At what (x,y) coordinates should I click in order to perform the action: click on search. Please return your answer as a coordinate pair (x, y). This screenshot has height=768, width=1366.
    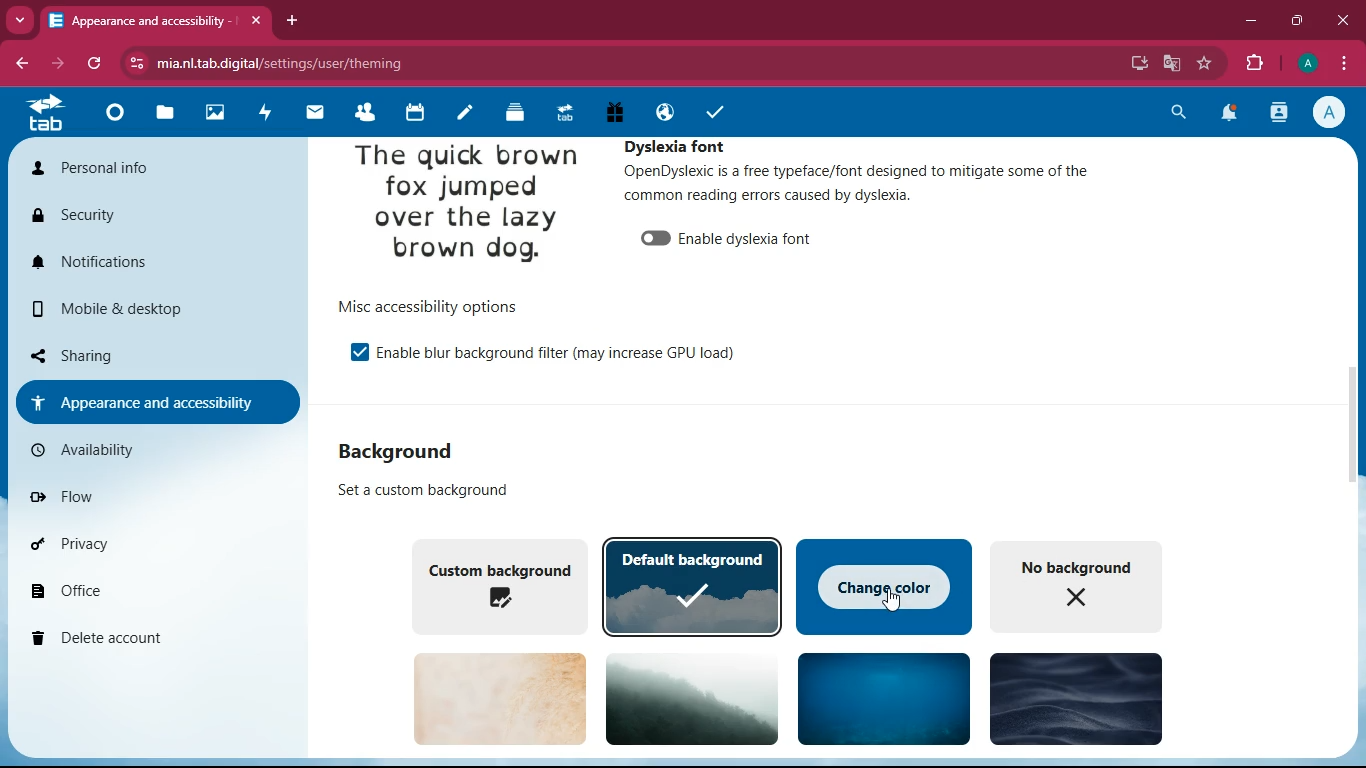
    Looking at the image, I should click on (1176, 115).